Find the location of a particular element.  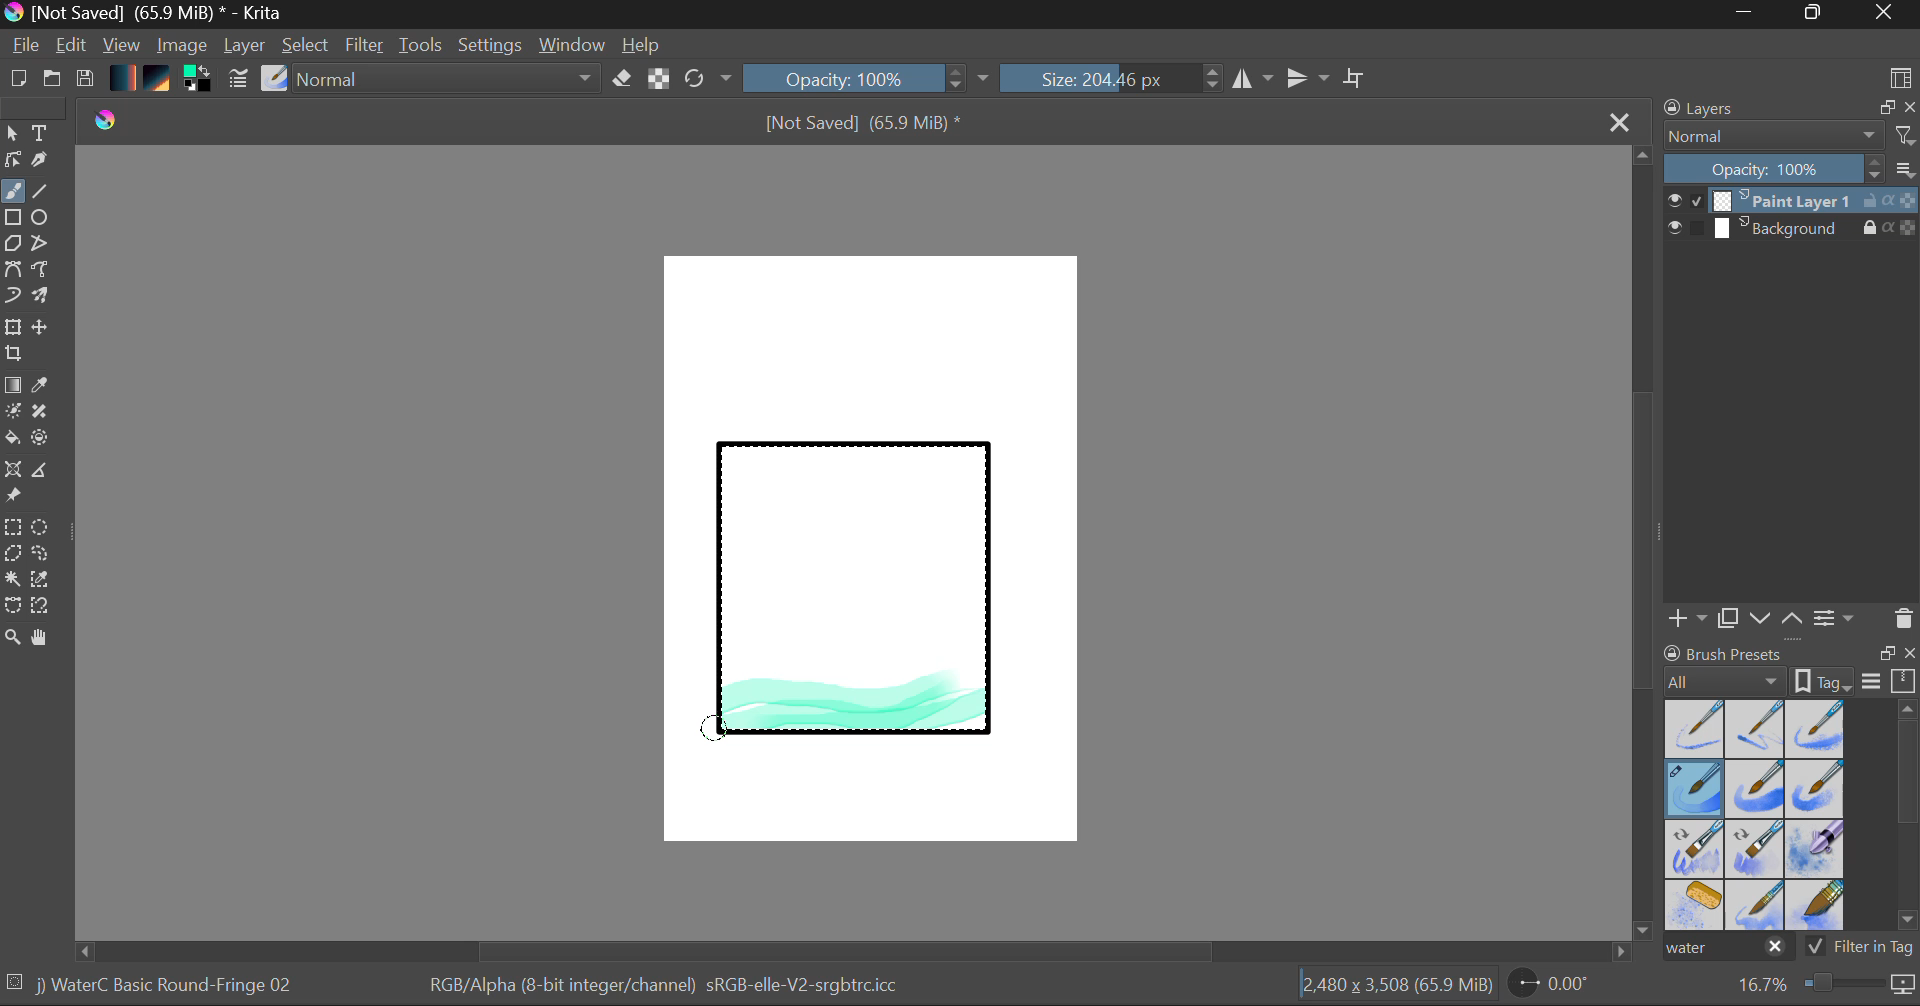

Zoom is located at coordinates (13, 639).